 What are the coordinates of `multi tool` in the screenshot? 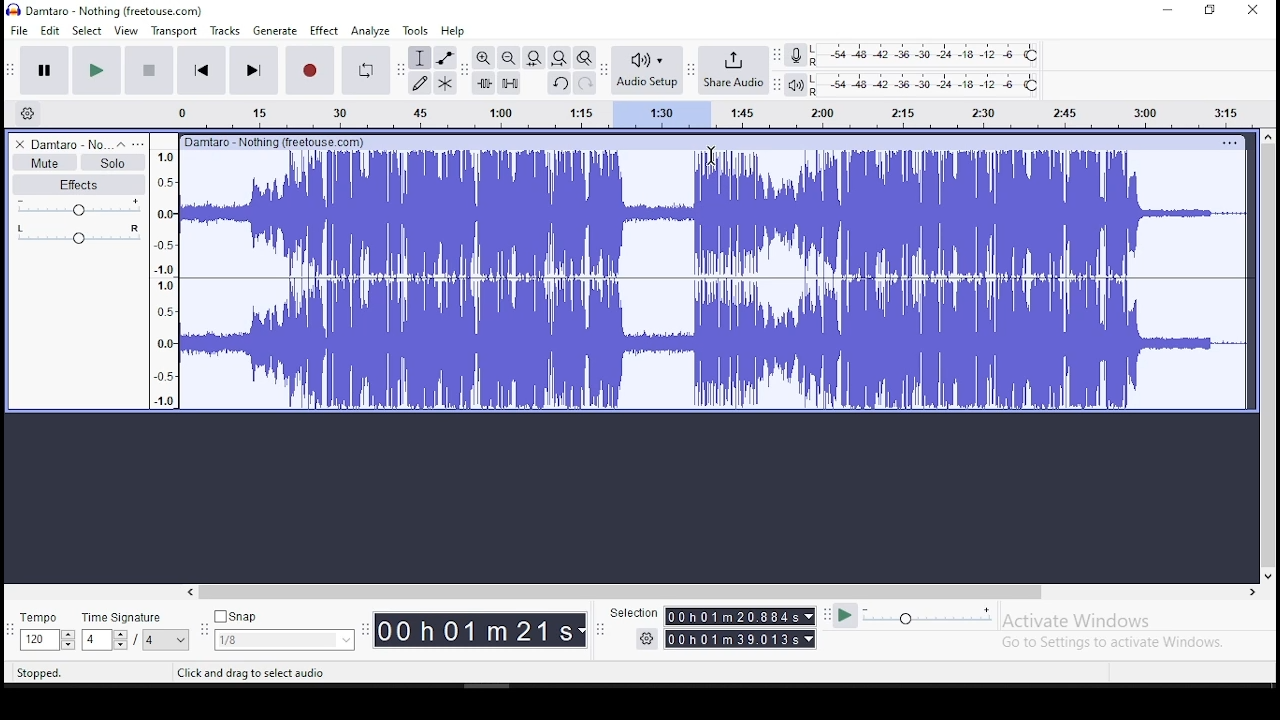 It's located at (445, 82).